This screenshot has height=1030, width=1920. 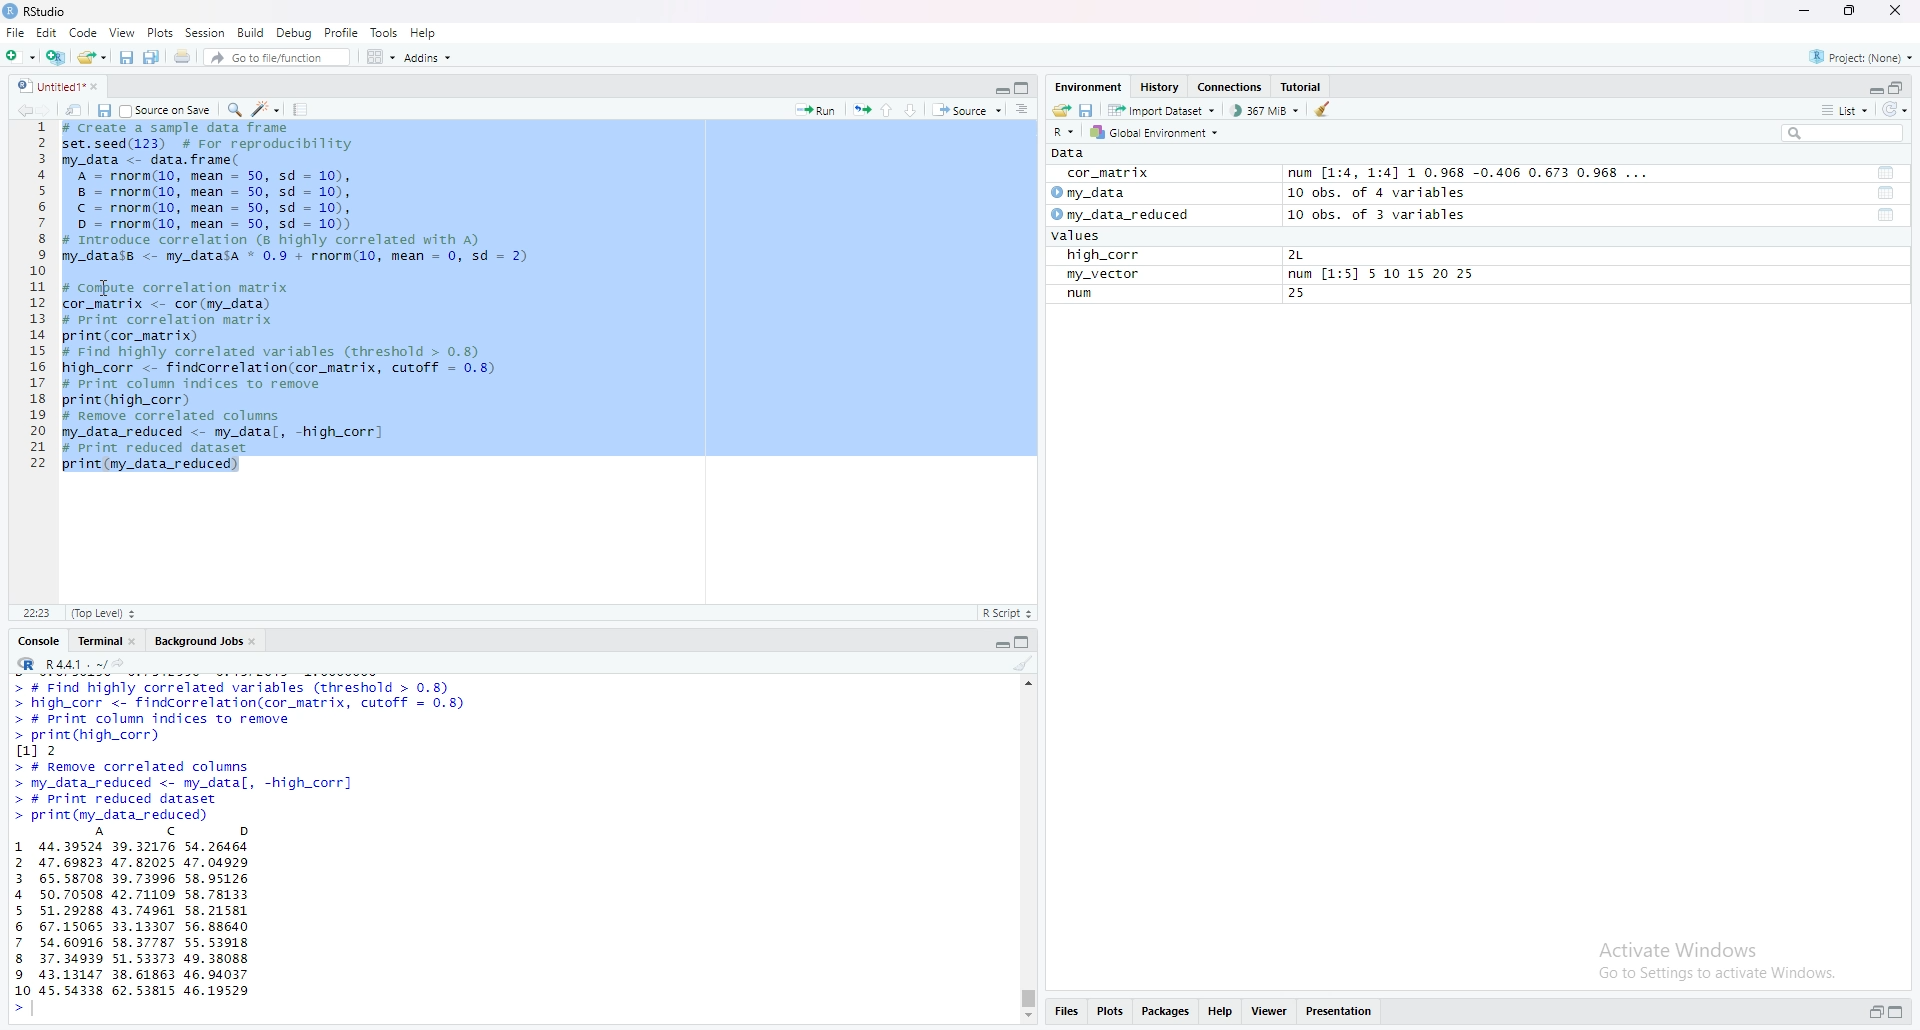 What do you see at coordinates (970, 110) in the screenshot?
I see `Source` at bounding box center [970, 110].